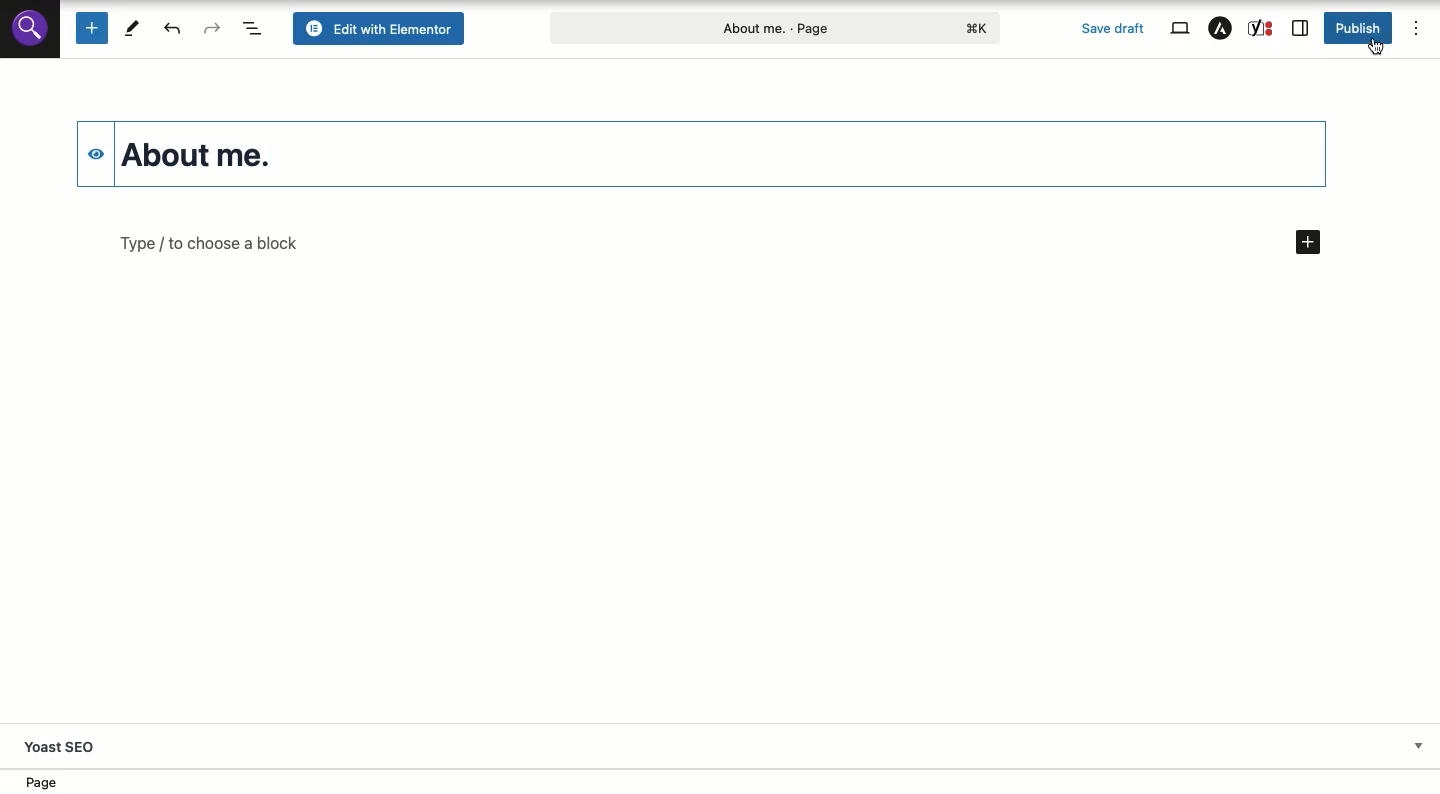 The height and width of the screenshot is (794, 1440). What do you see at coordinates (718, 244) in the screenshot?
I see `Type/ choose a block` at bounding box center [718, 244].